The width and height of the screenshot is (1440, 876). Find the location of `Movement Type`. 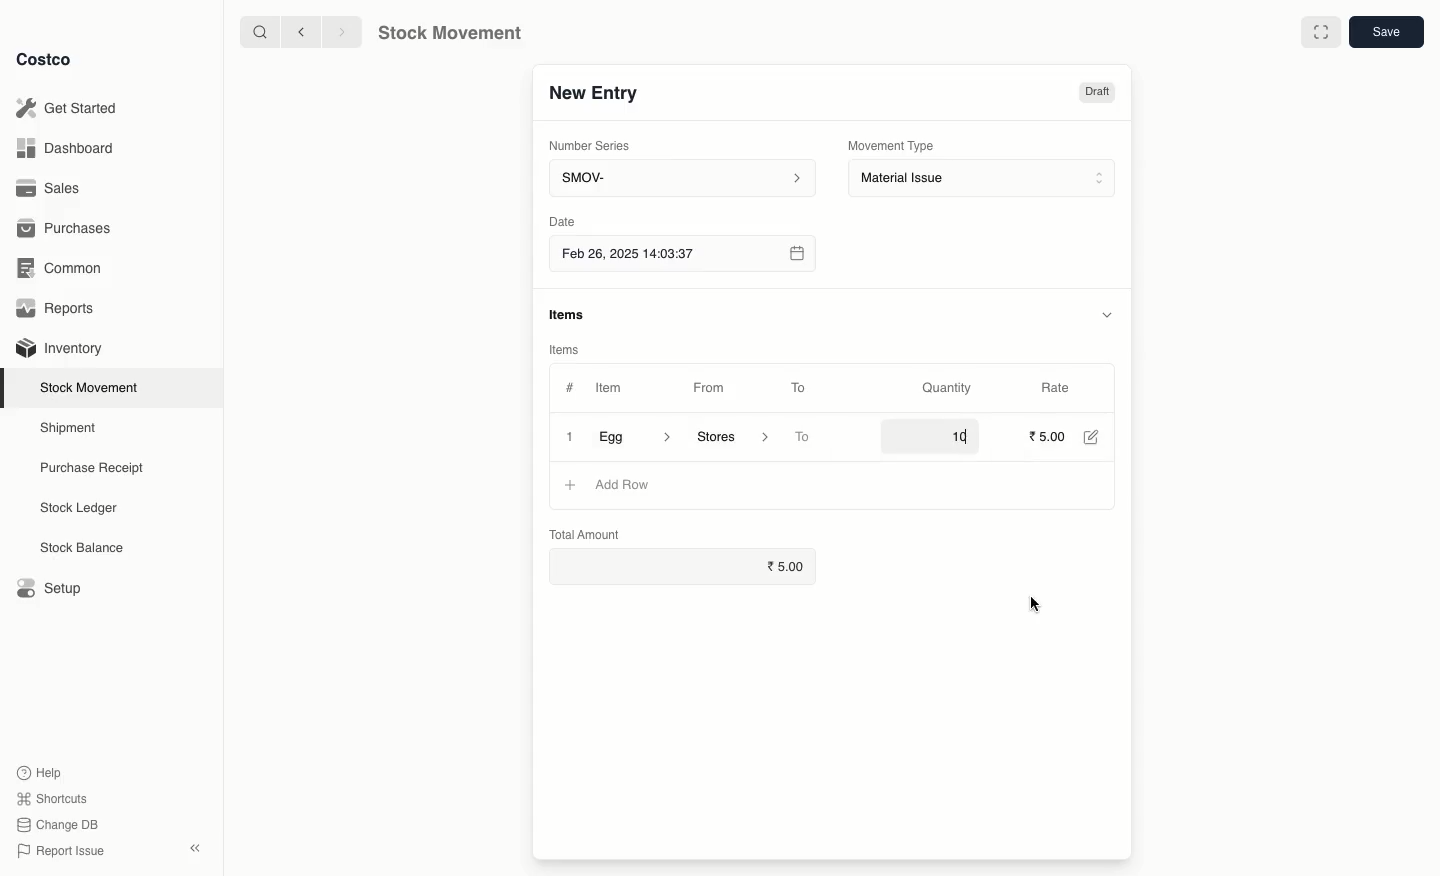

Movement Type is located at coordinates (892, 145).